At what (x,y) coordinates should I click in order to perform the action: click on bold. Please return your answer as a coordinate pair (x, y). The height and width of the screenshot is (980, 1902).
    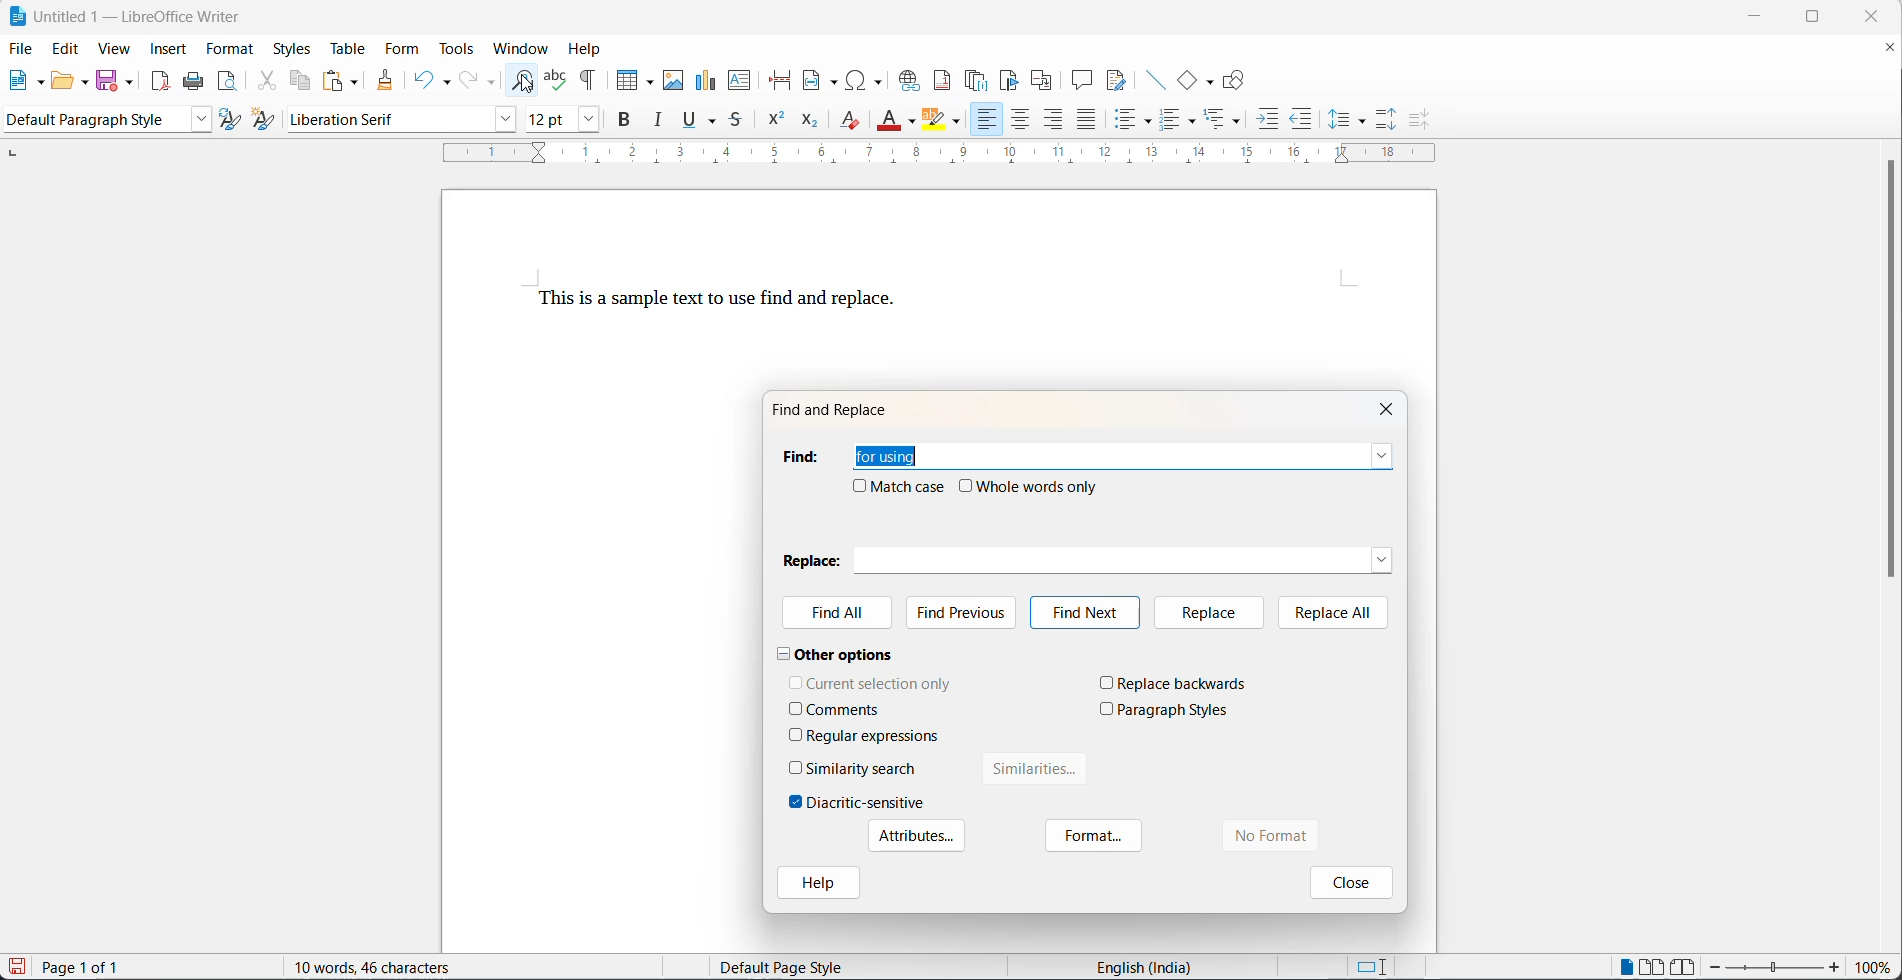
    Looking at the image, I should click on (626, 123).